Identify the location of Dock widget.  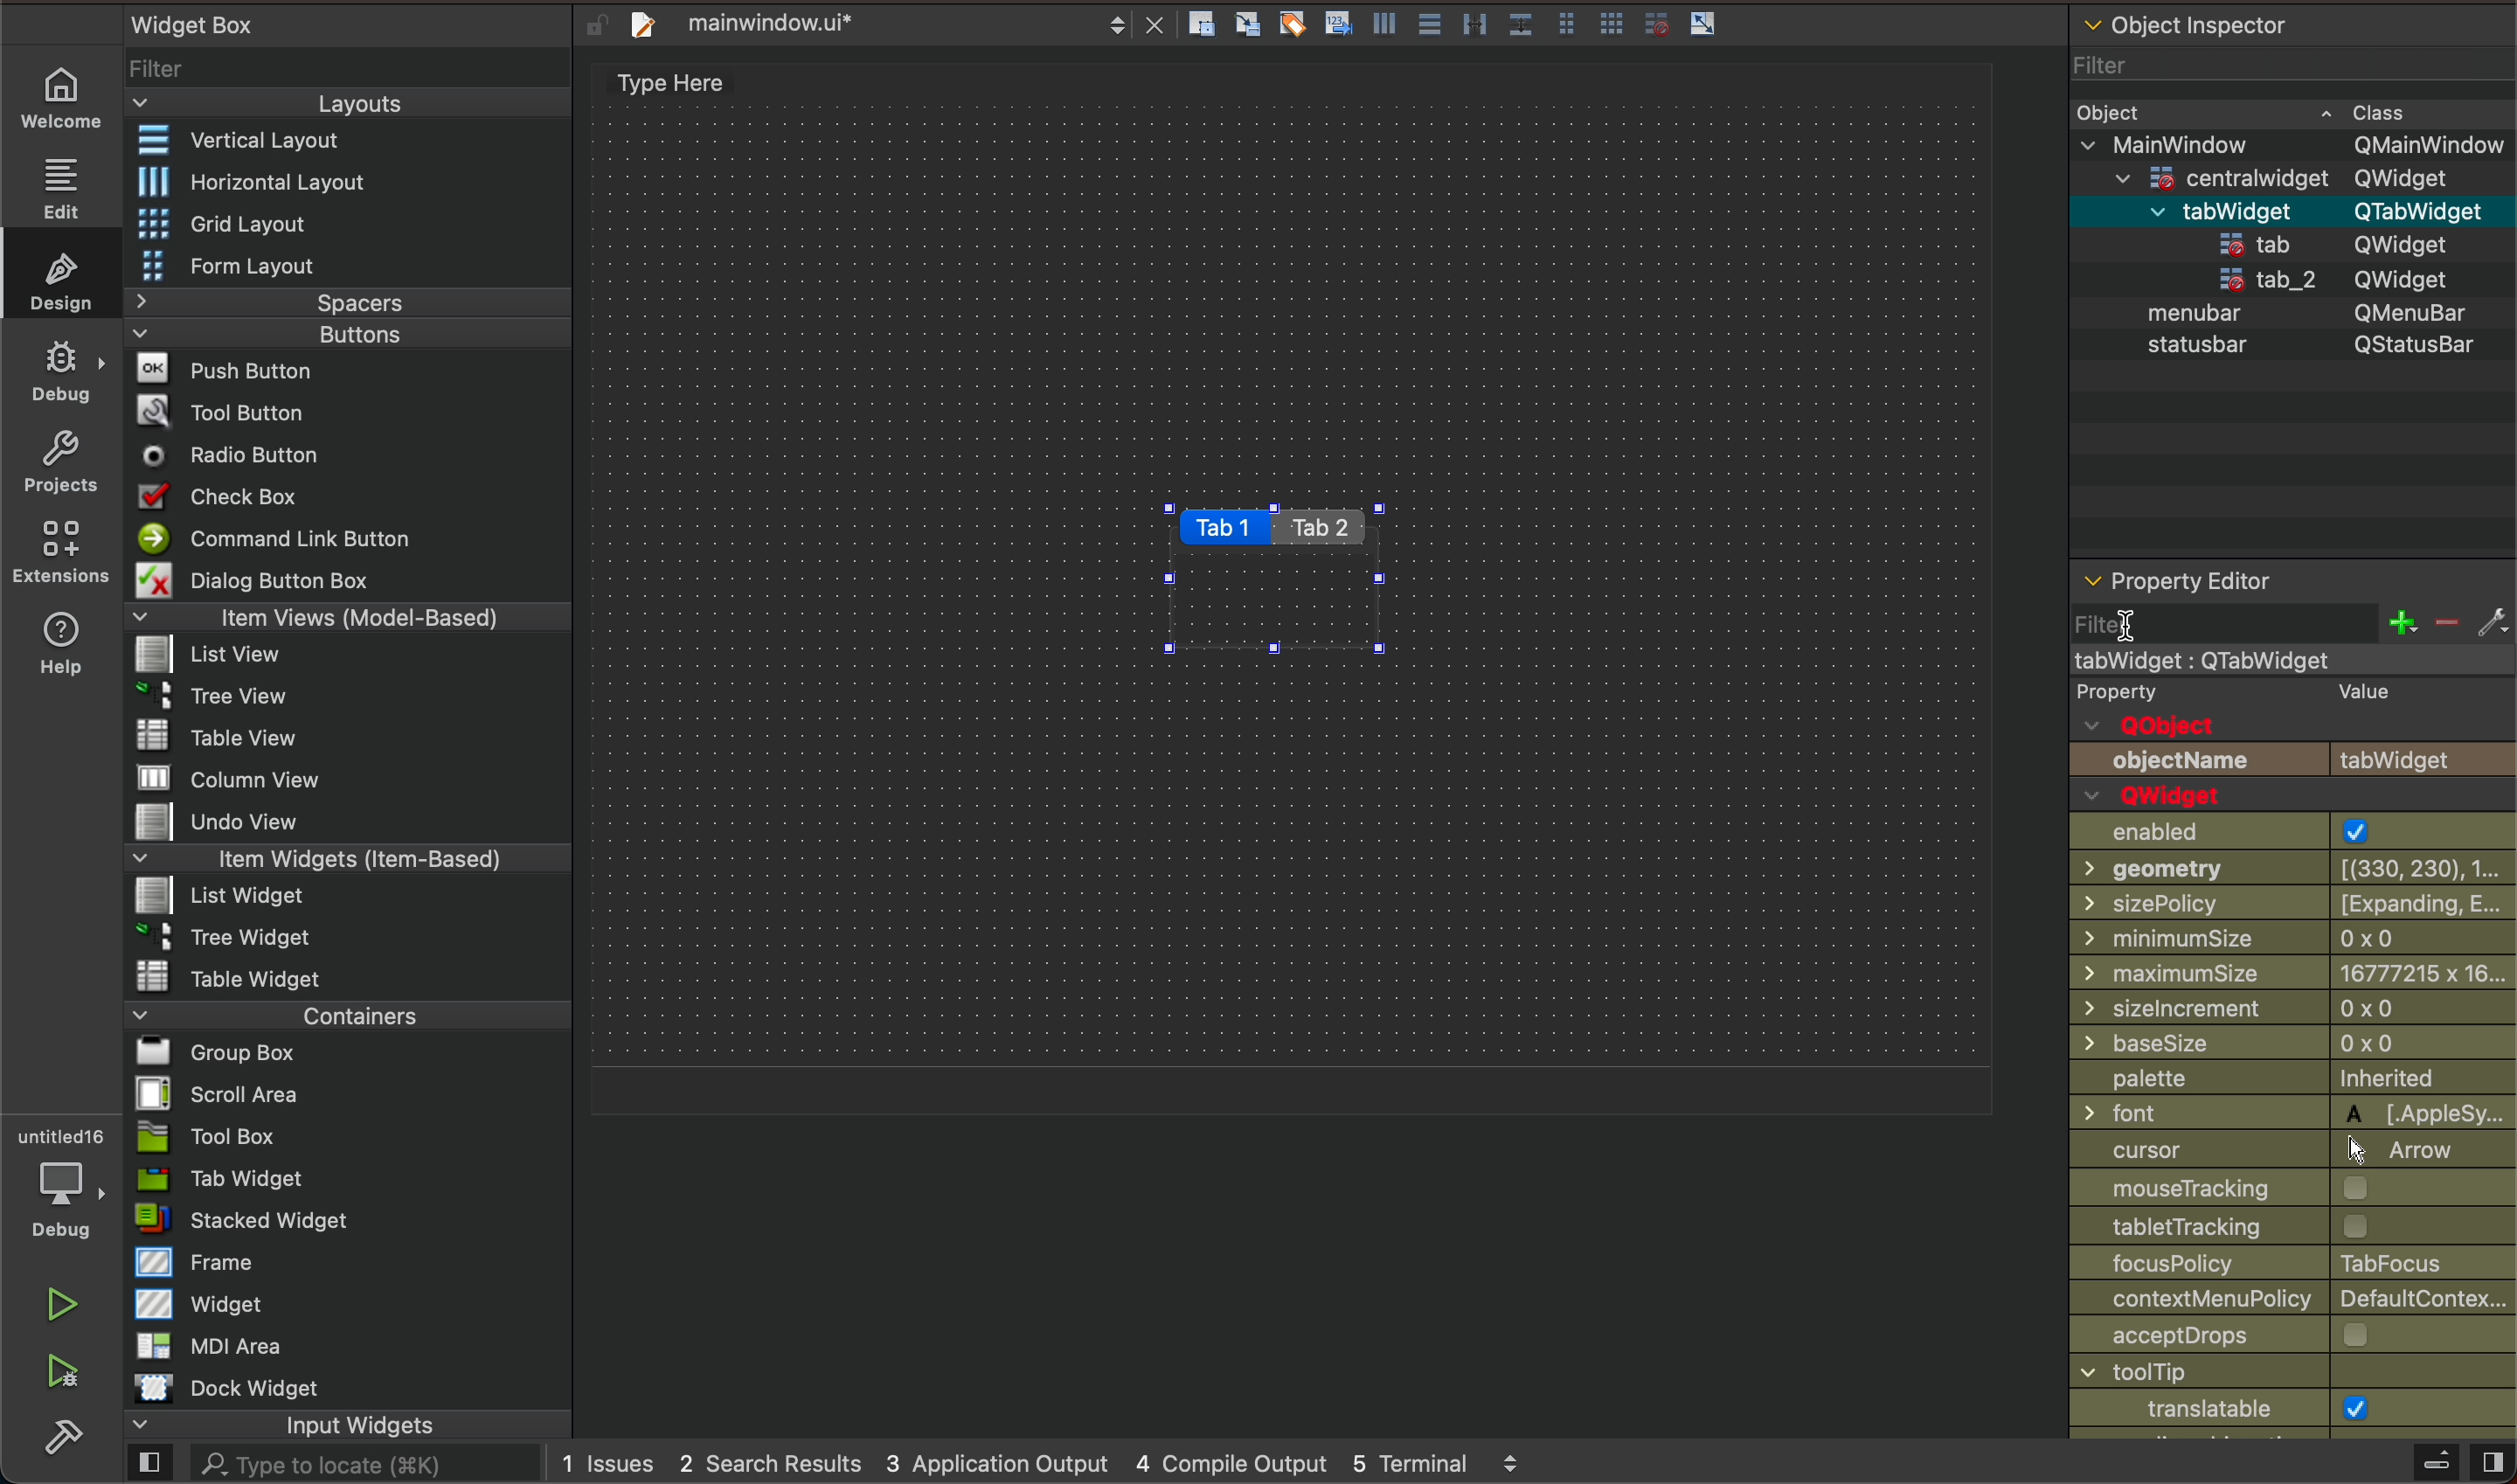
(257, 1388).